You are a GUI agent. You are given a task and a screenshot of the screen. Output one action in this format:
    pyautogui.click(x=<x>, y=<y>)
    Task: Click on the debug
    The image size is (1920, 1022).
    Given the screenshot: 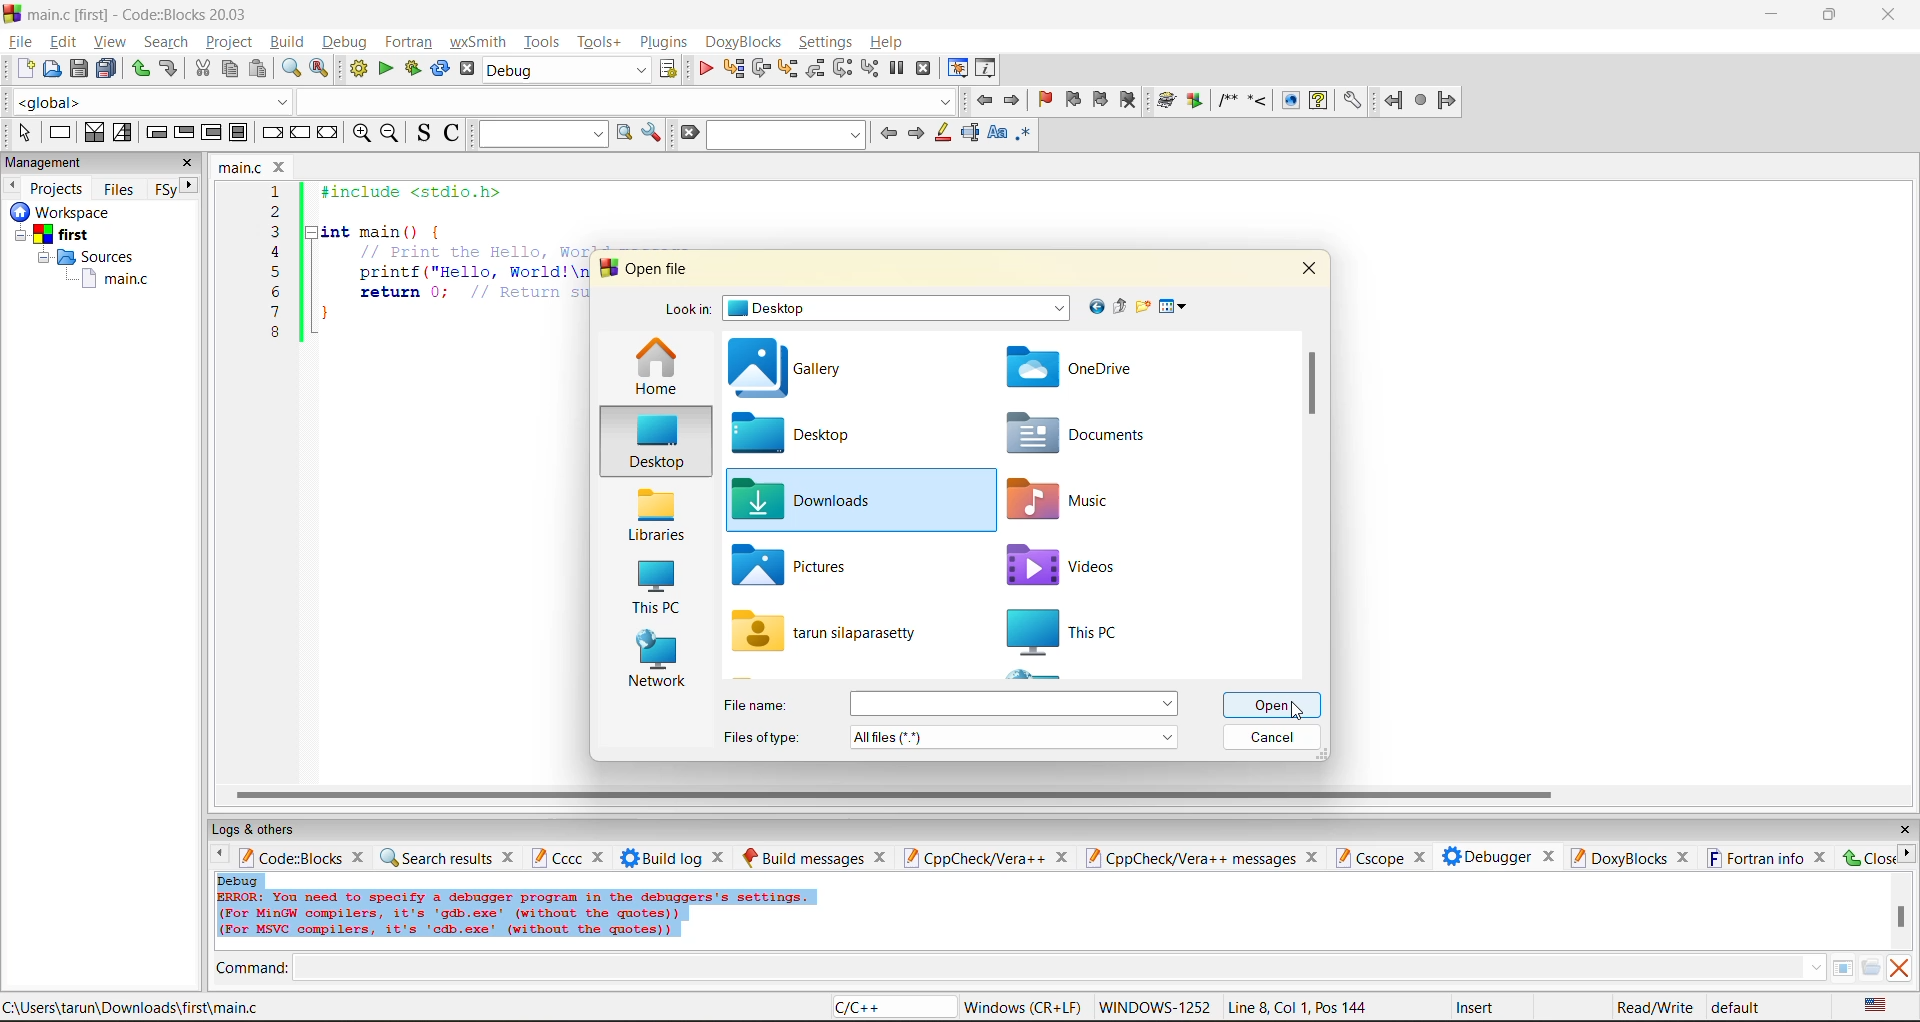 What is the action you would take?
    pyautogui.click(x=342, y=42)
    